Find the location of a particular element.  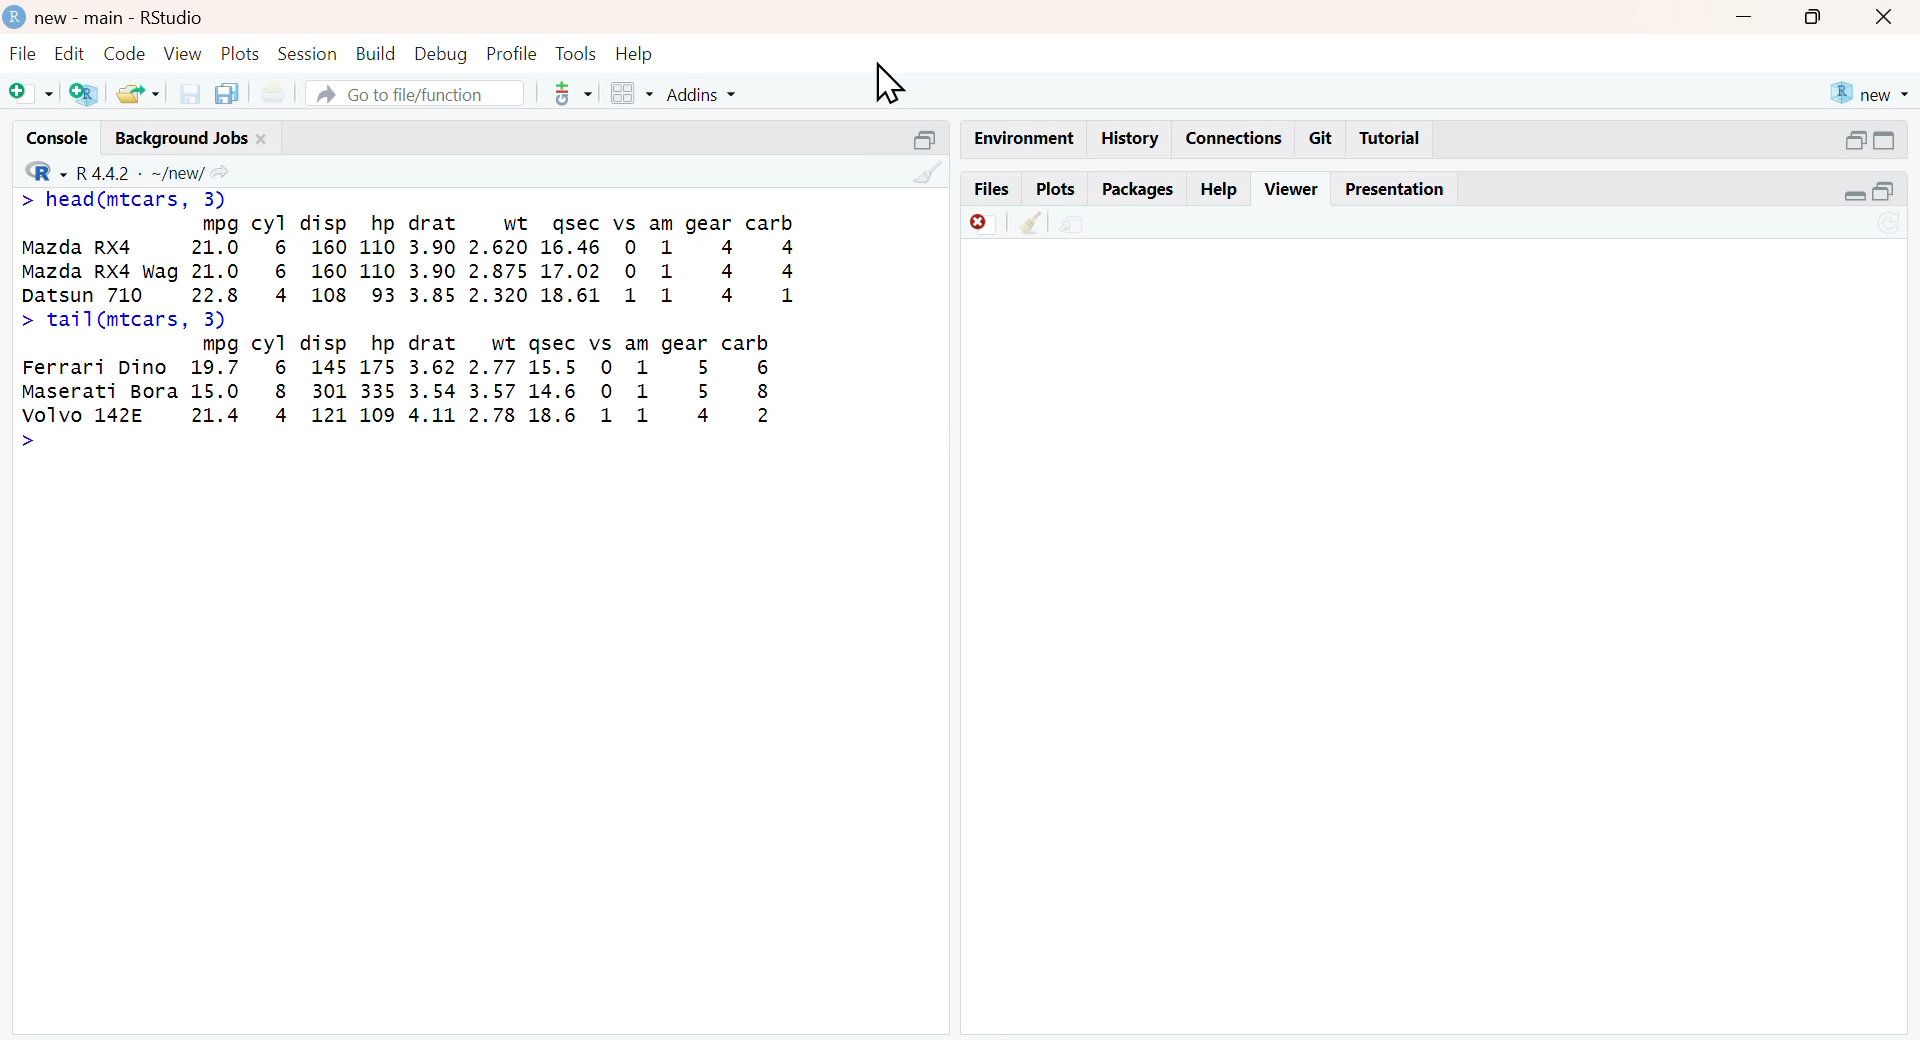

Save current doc is located at coordinates (184, 92).